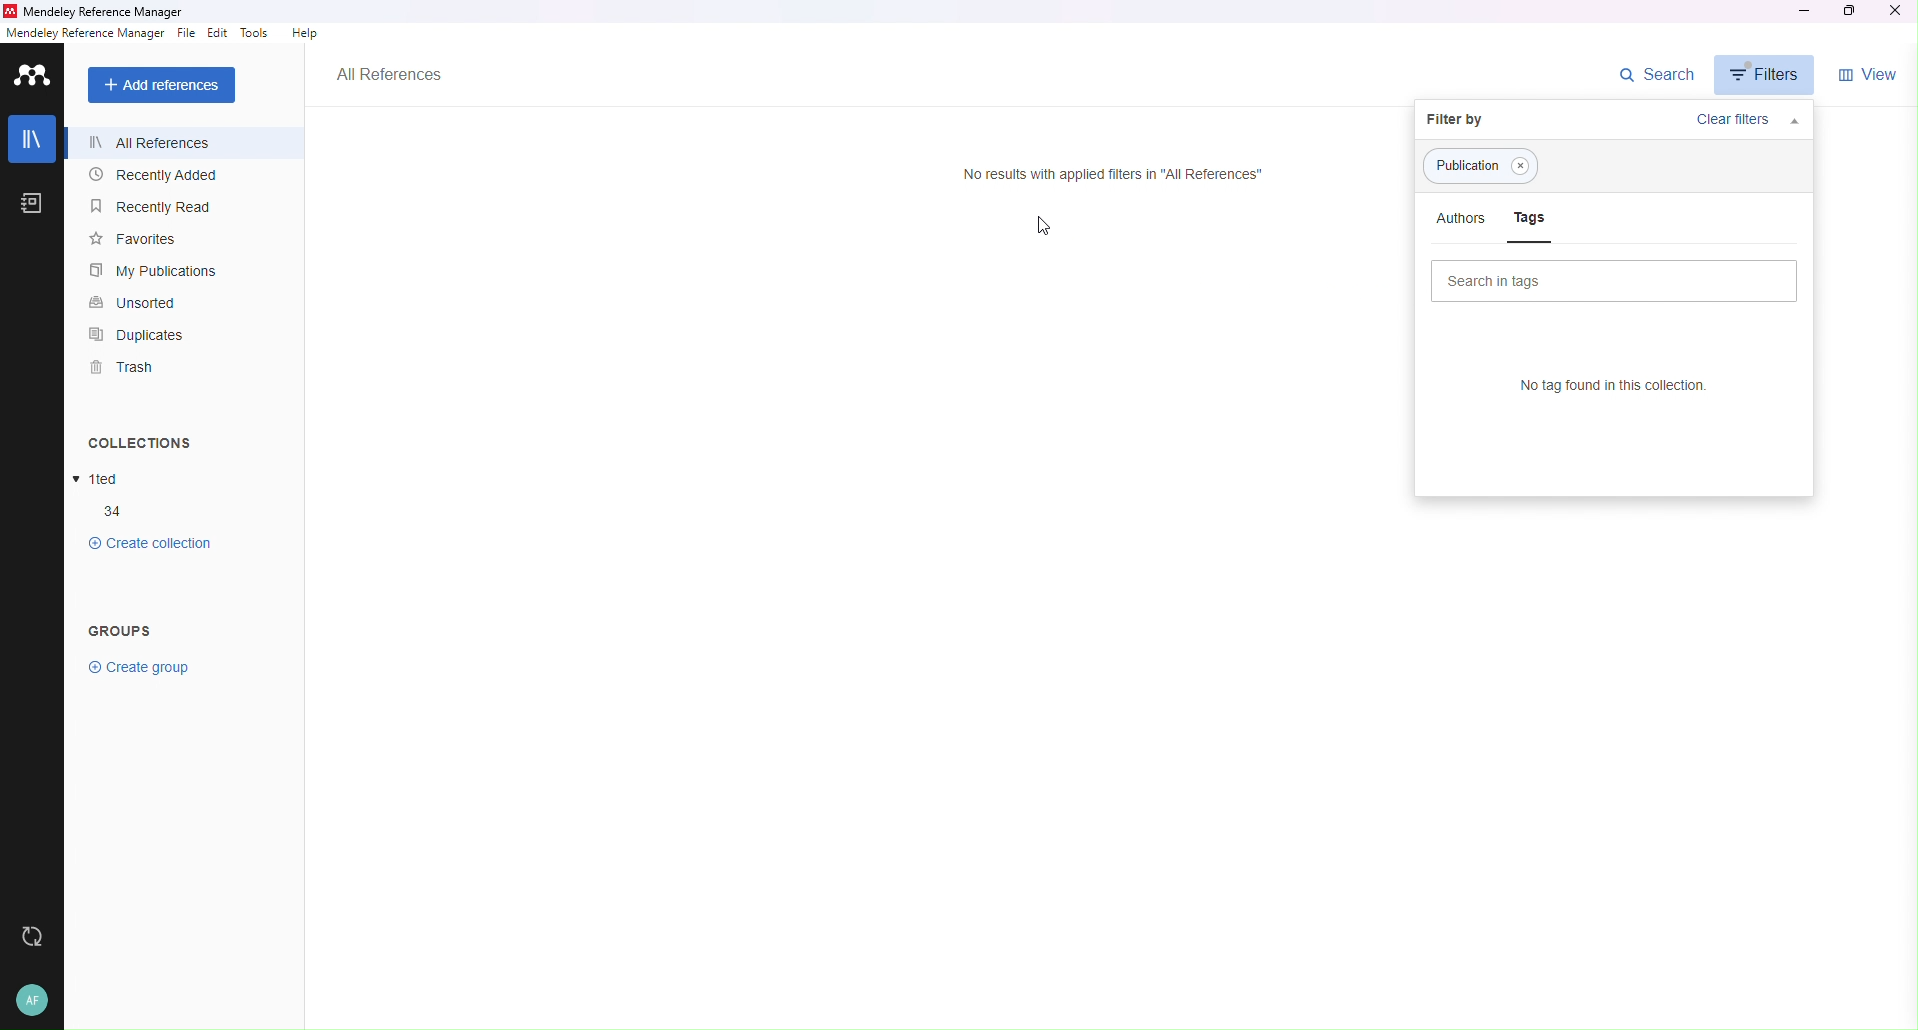 The image size is (1918, 1030). I want to click on Tags, so click(1523, 168).